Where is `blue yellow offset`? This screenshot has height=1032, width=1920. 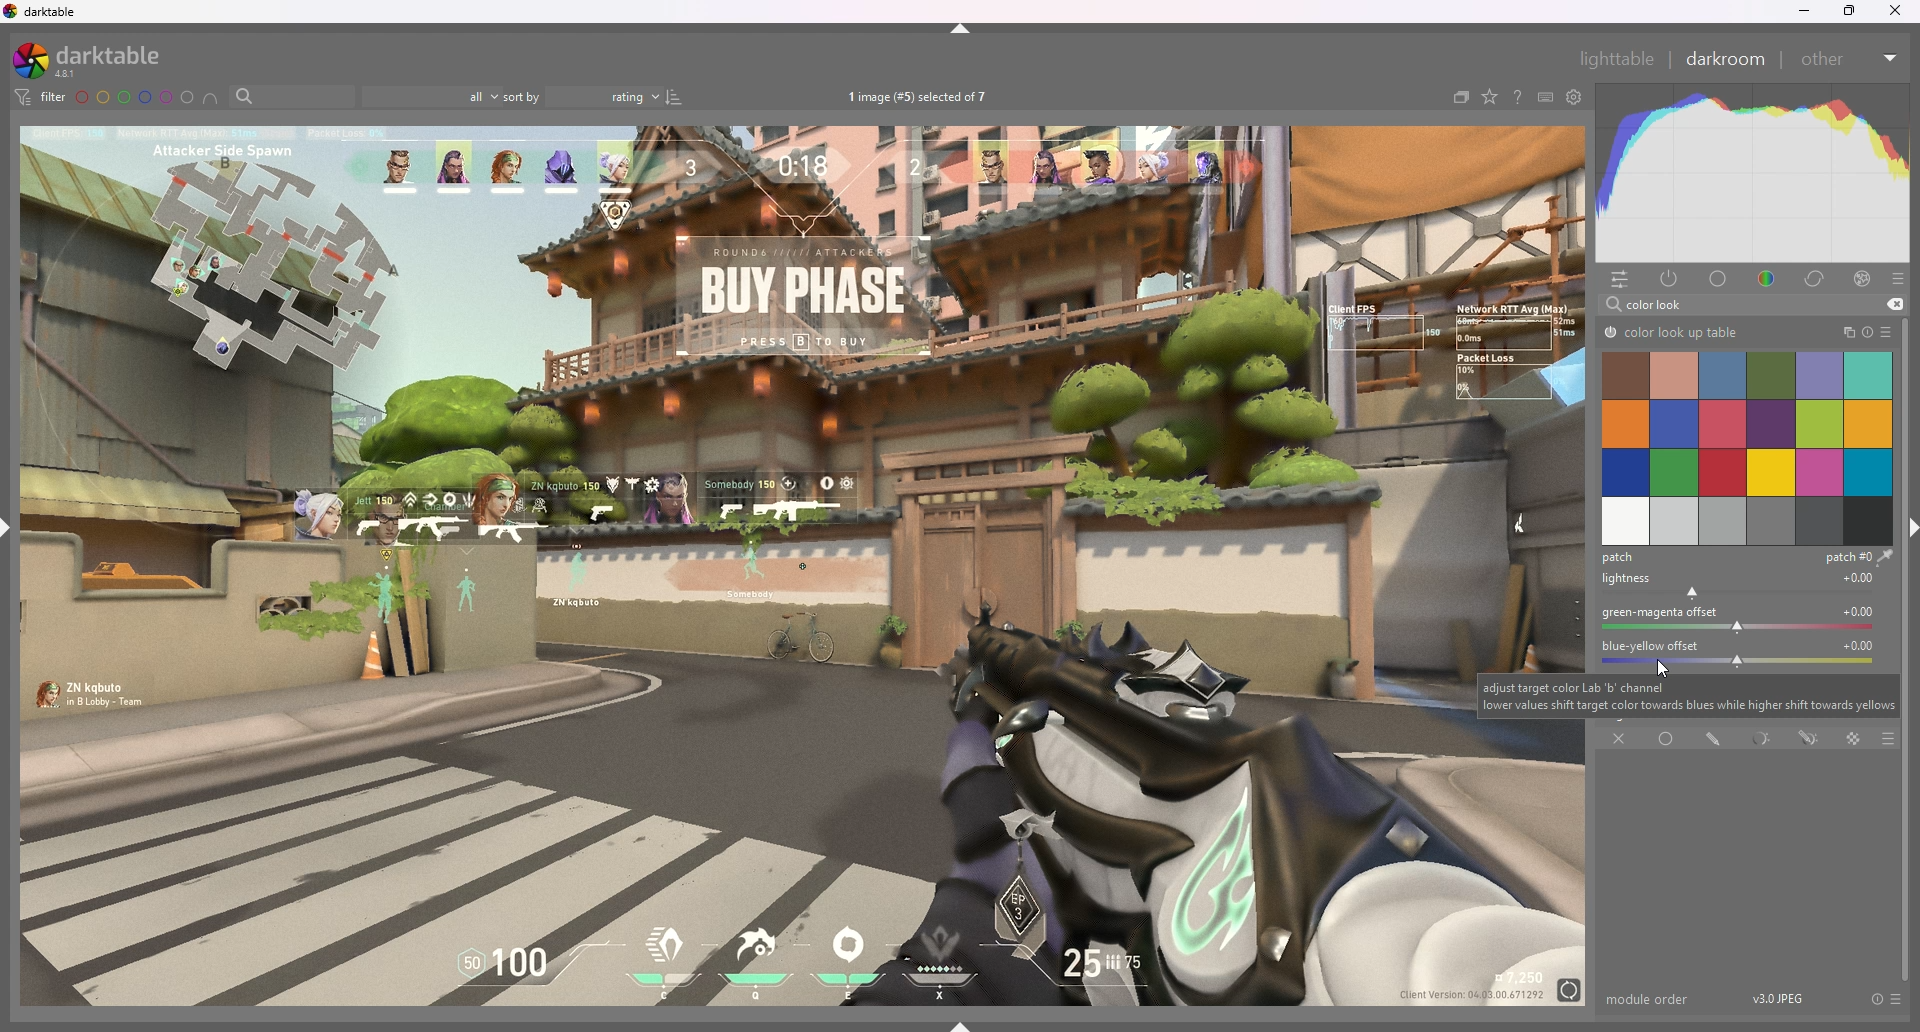
blue yellow offset is located at coordinates (1745, 652).